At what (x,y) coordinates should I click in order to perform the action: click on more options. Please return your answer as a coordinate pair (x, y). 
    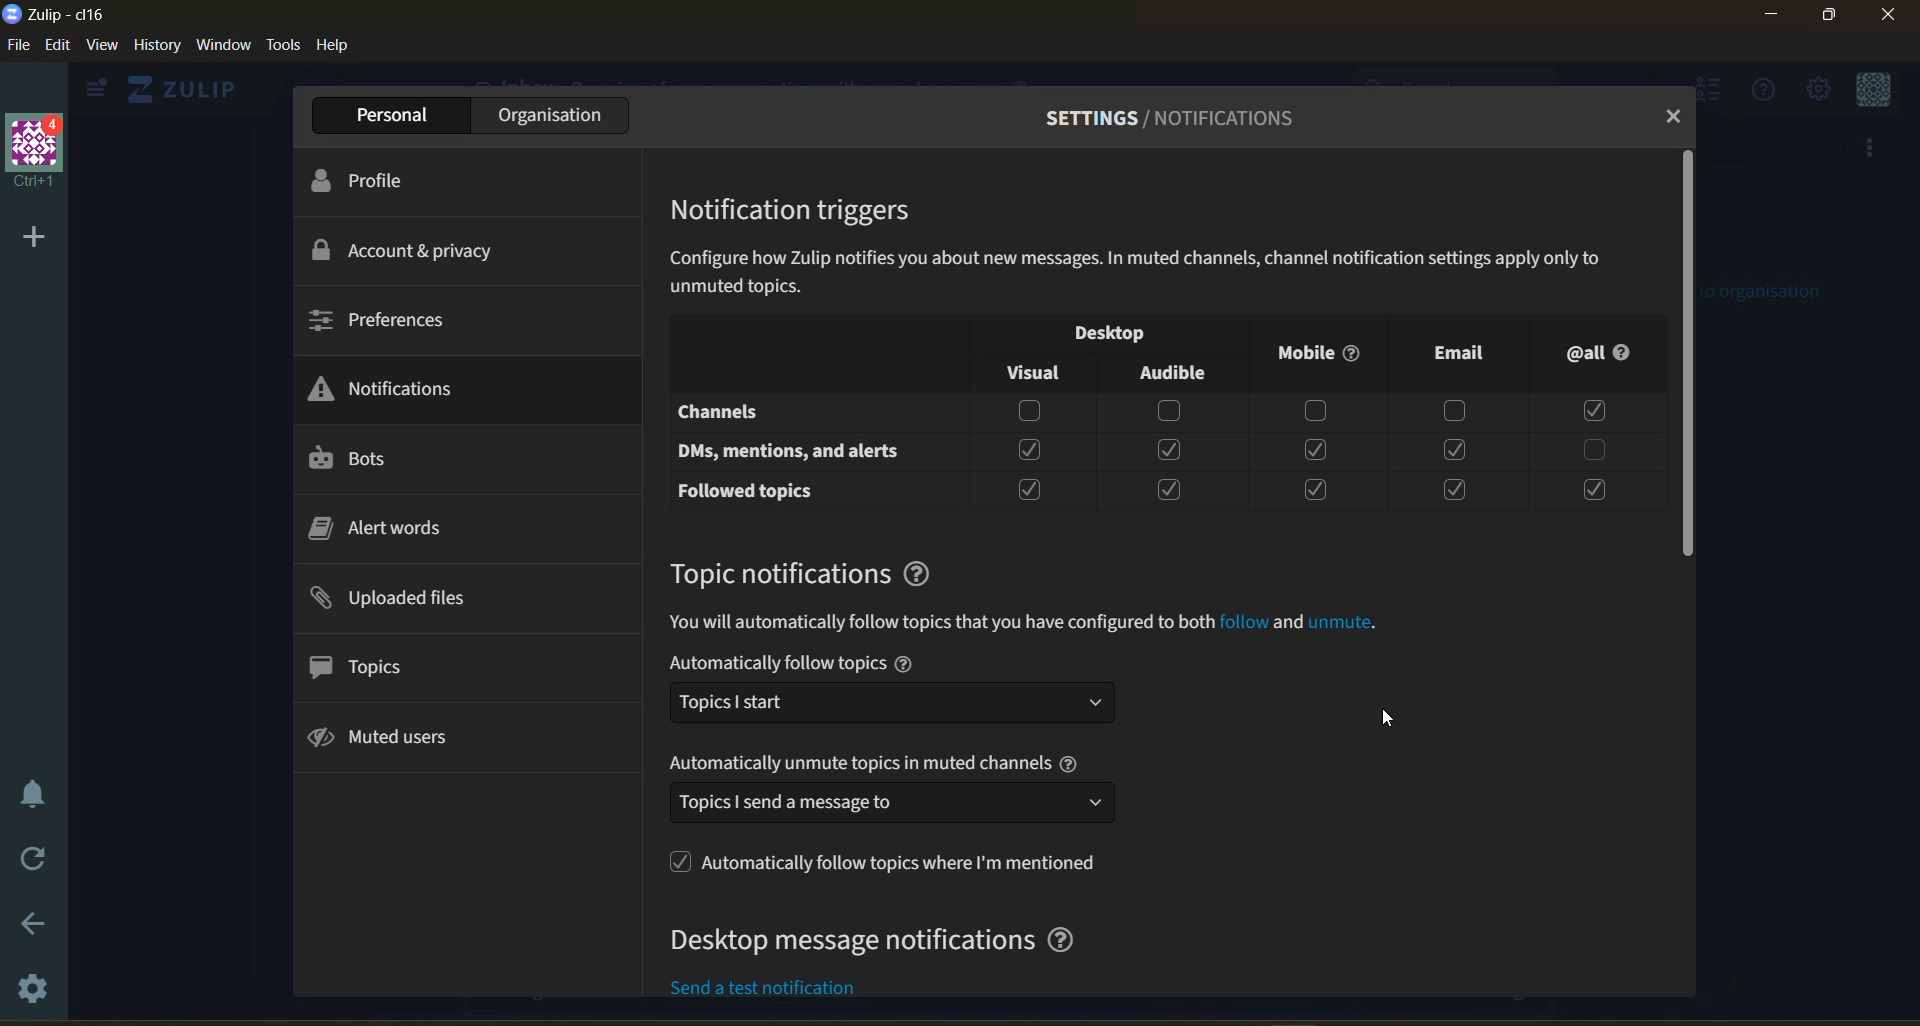
    Looking at the image, I should click on (1872, 148).